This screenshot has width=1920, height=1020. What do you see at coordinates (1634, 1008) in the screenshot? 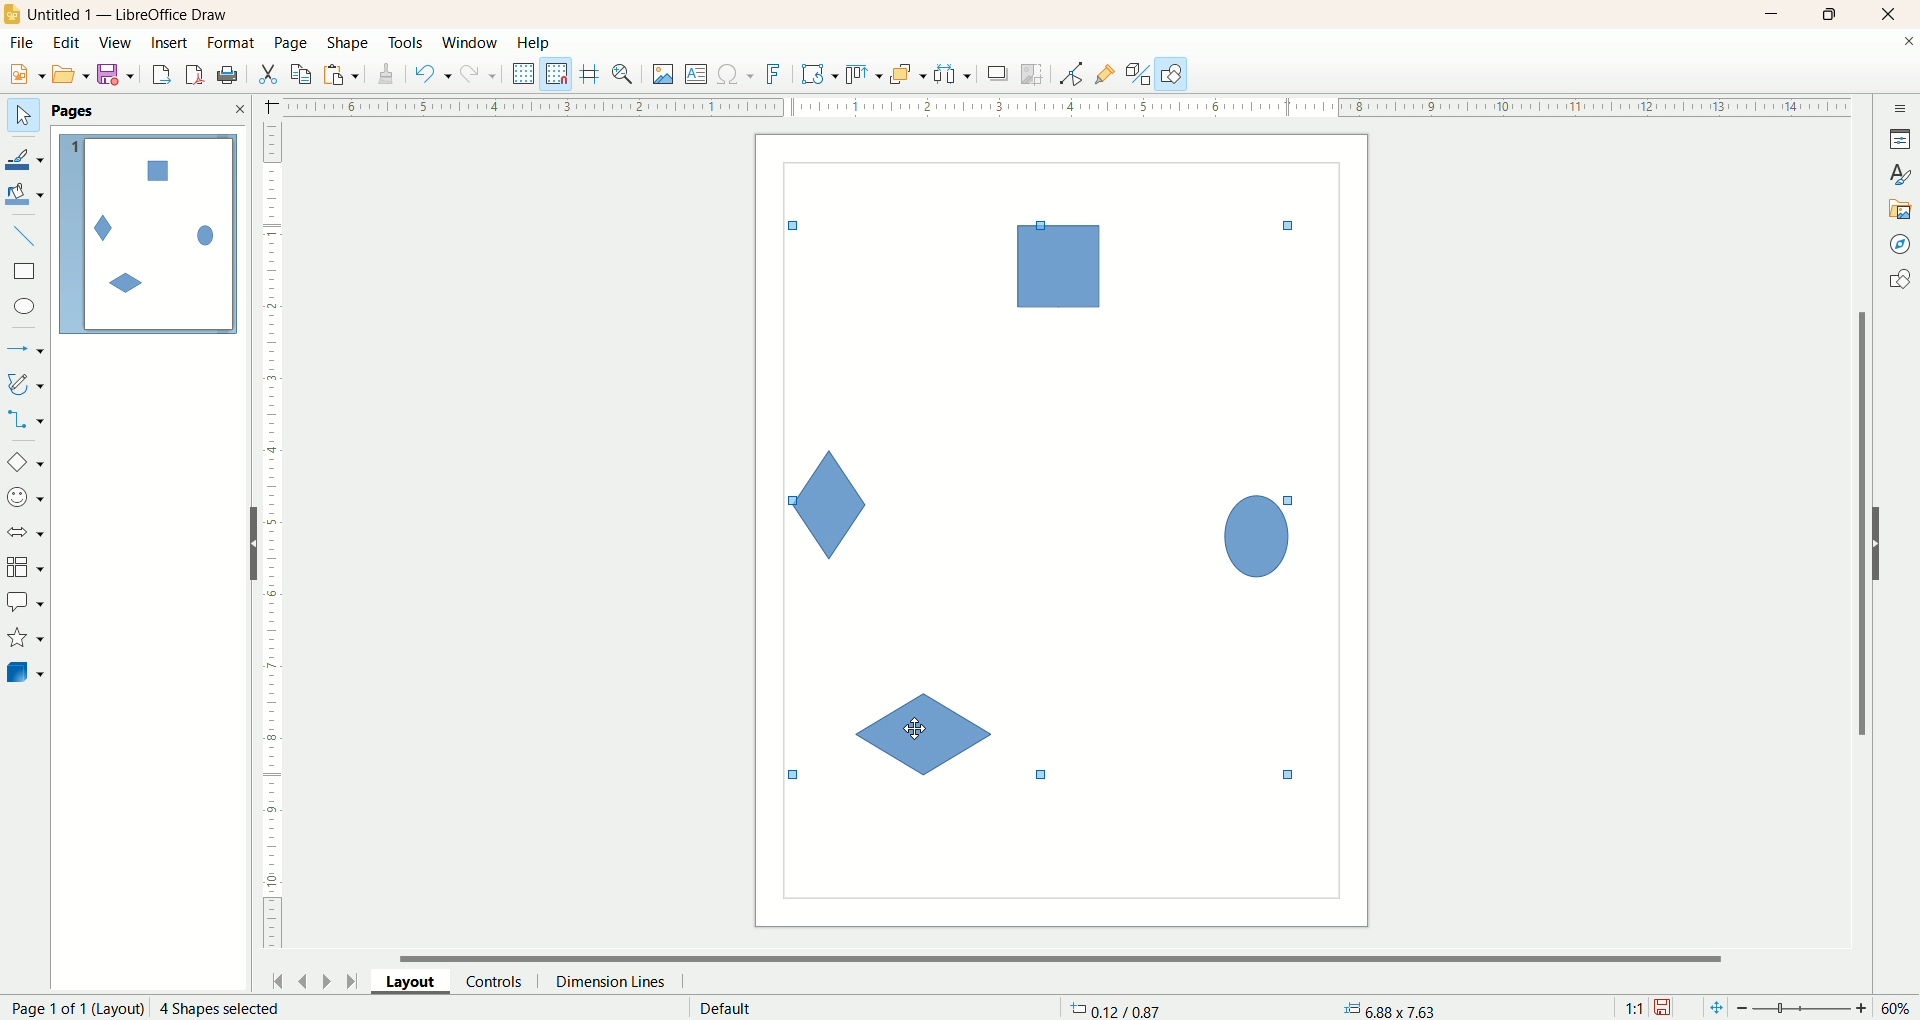
I see `scale factor` at bounding box center [1634, 1008].